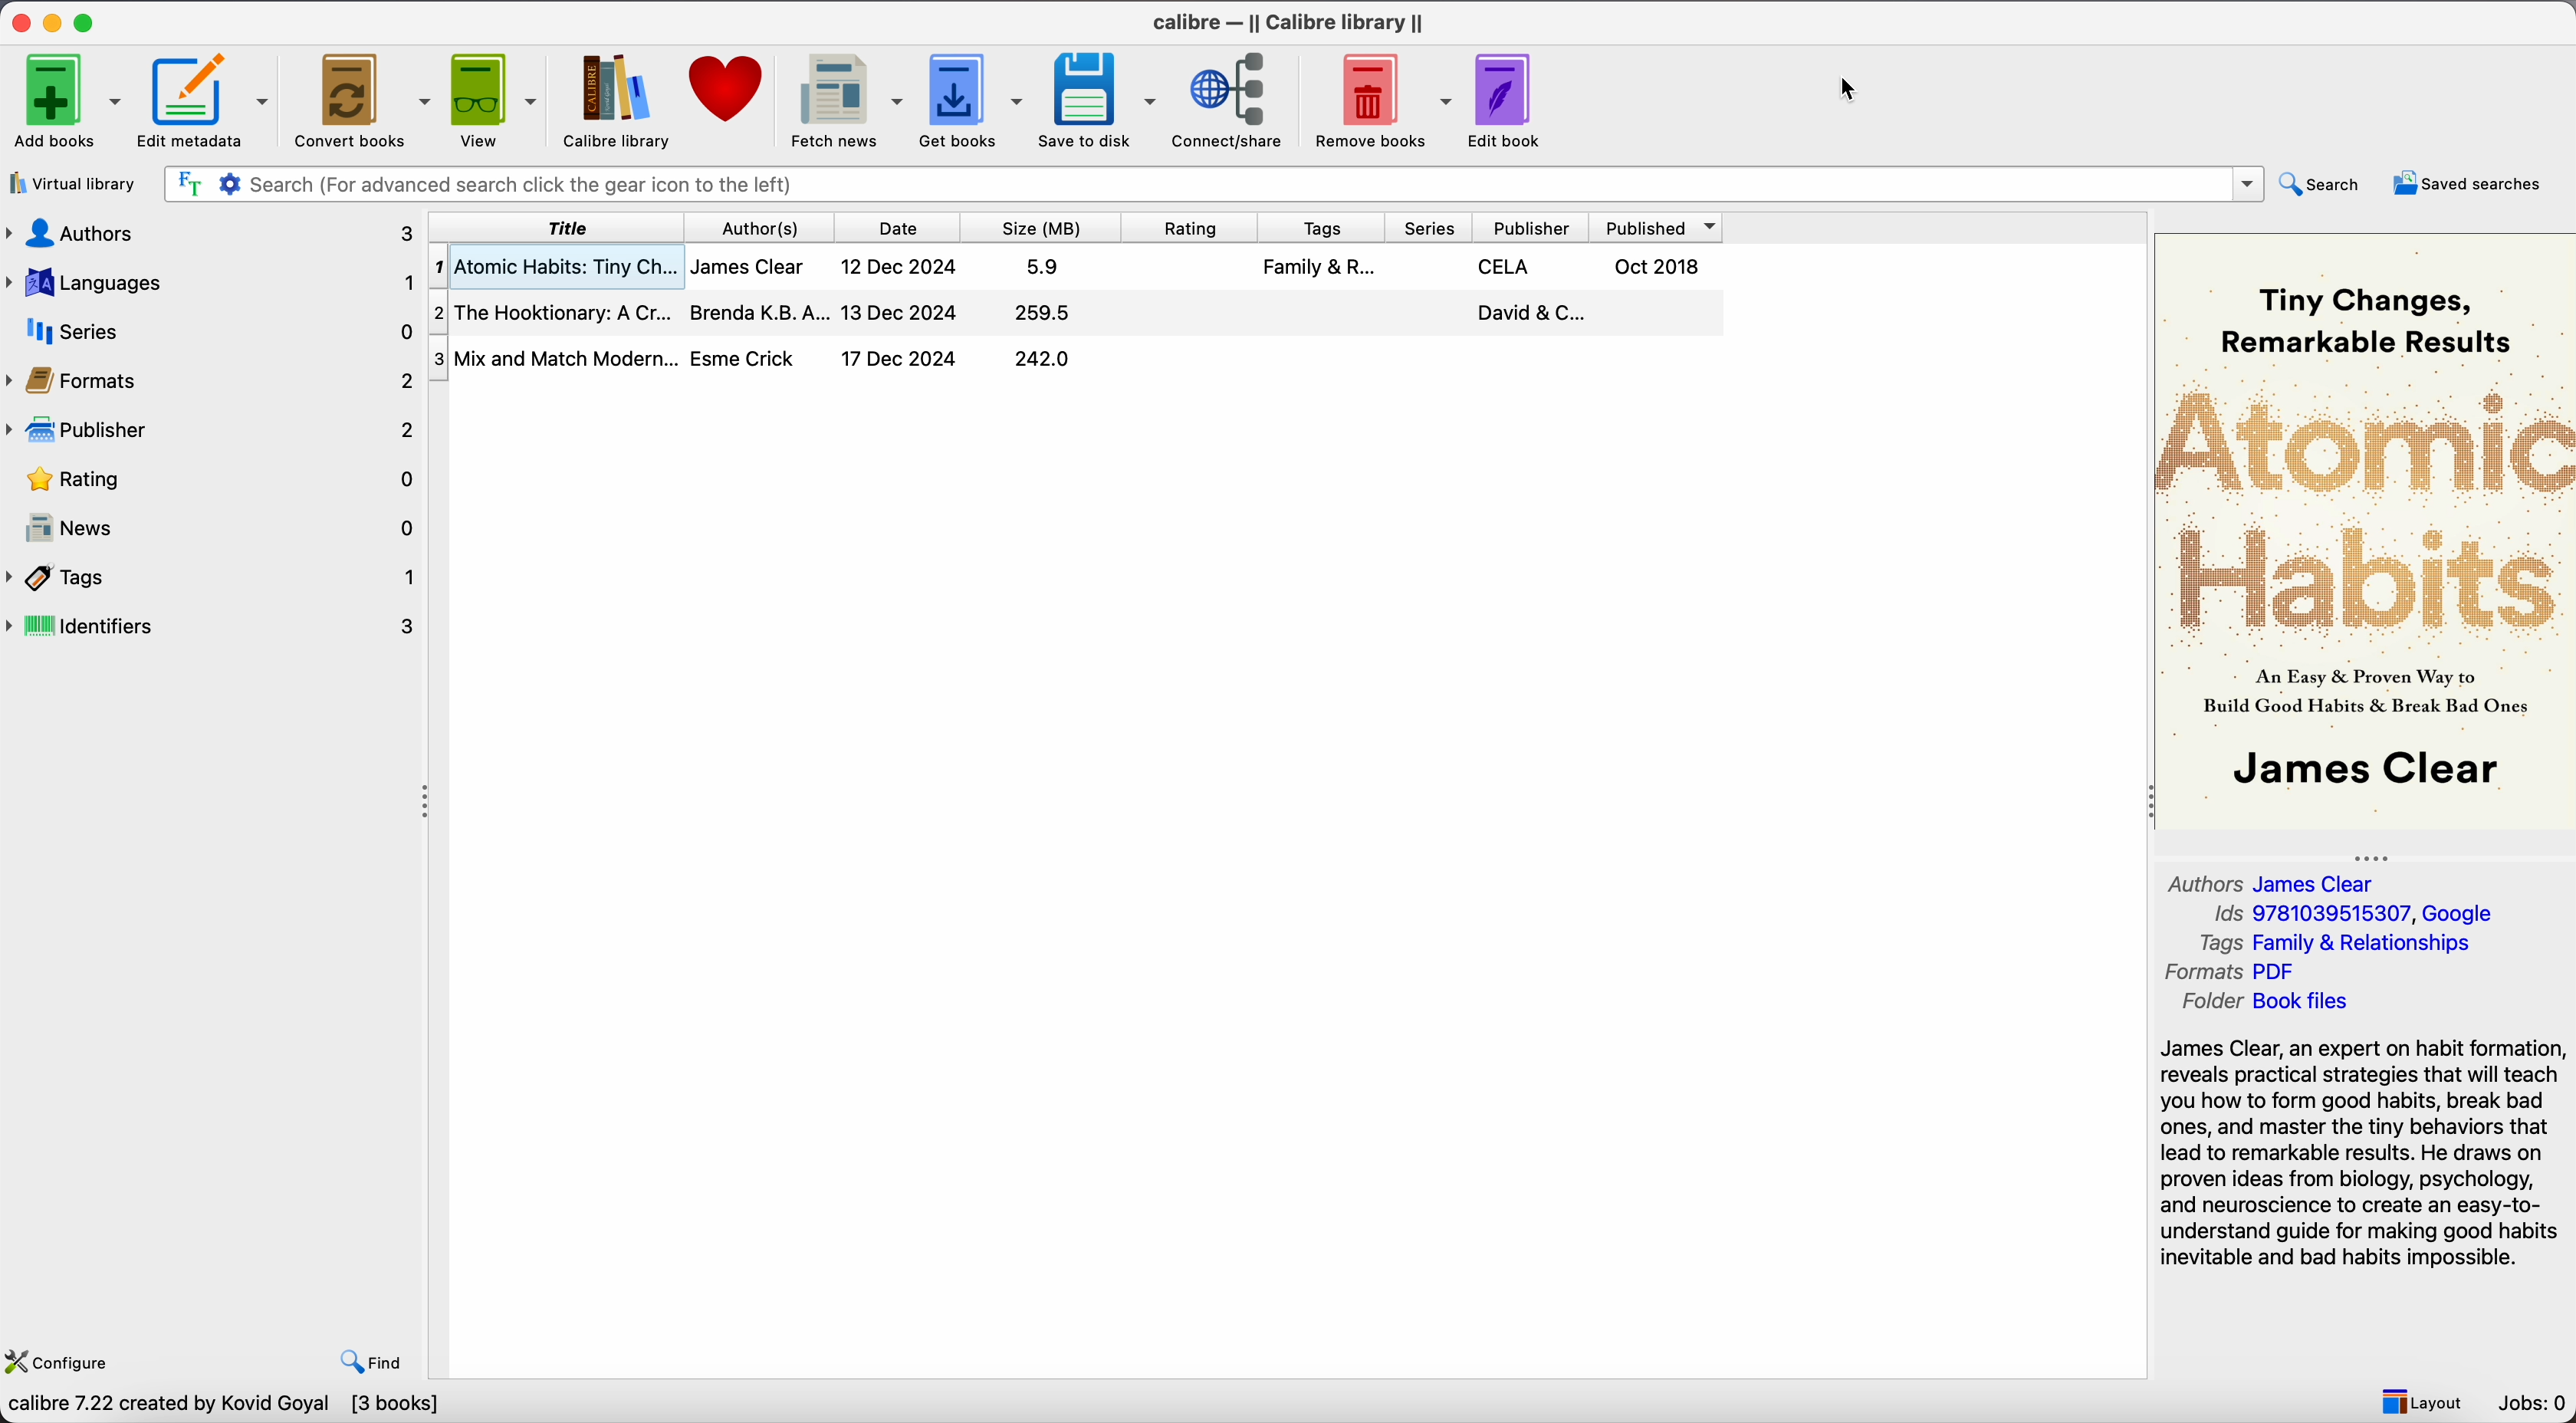 The image size is (2576, 1423). Describe the element at coordinates (1048, 227) in the screenshot. I see `size` at that location.